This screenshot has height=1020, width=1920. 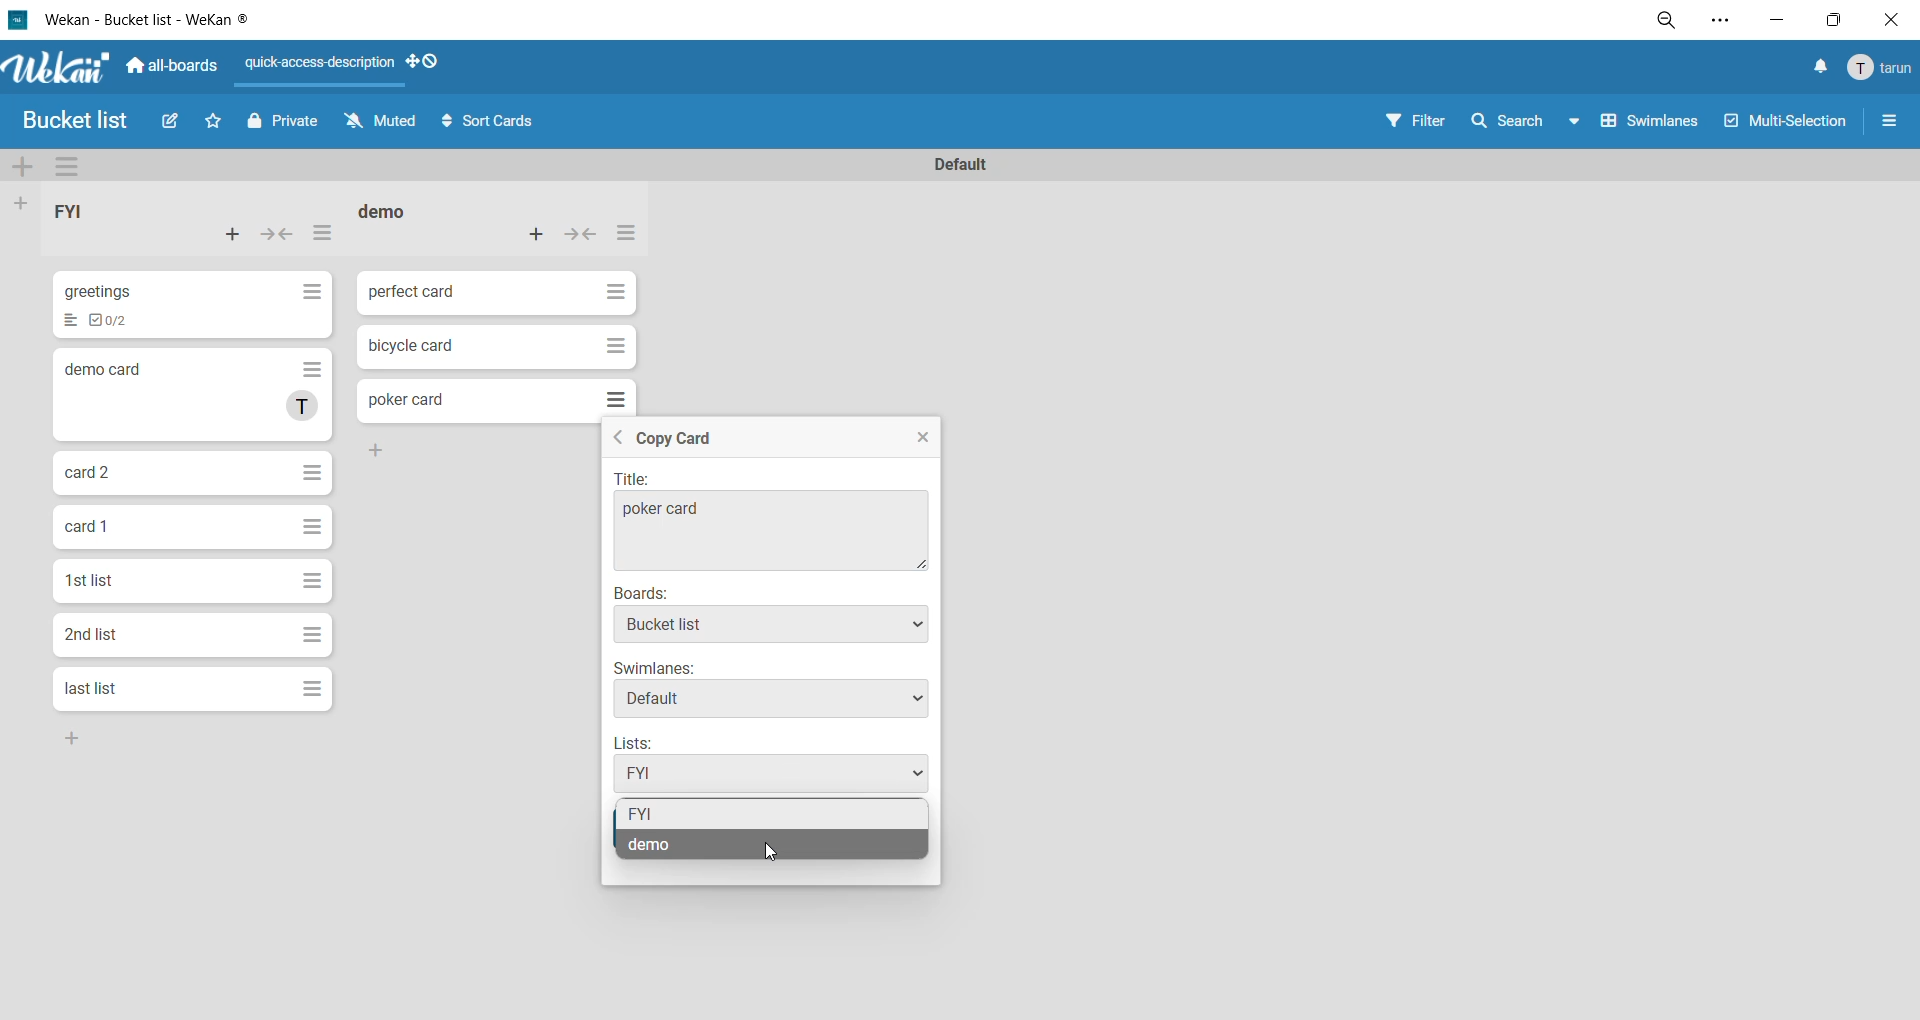 I want to click on copy card, so click(x=682, y=442).